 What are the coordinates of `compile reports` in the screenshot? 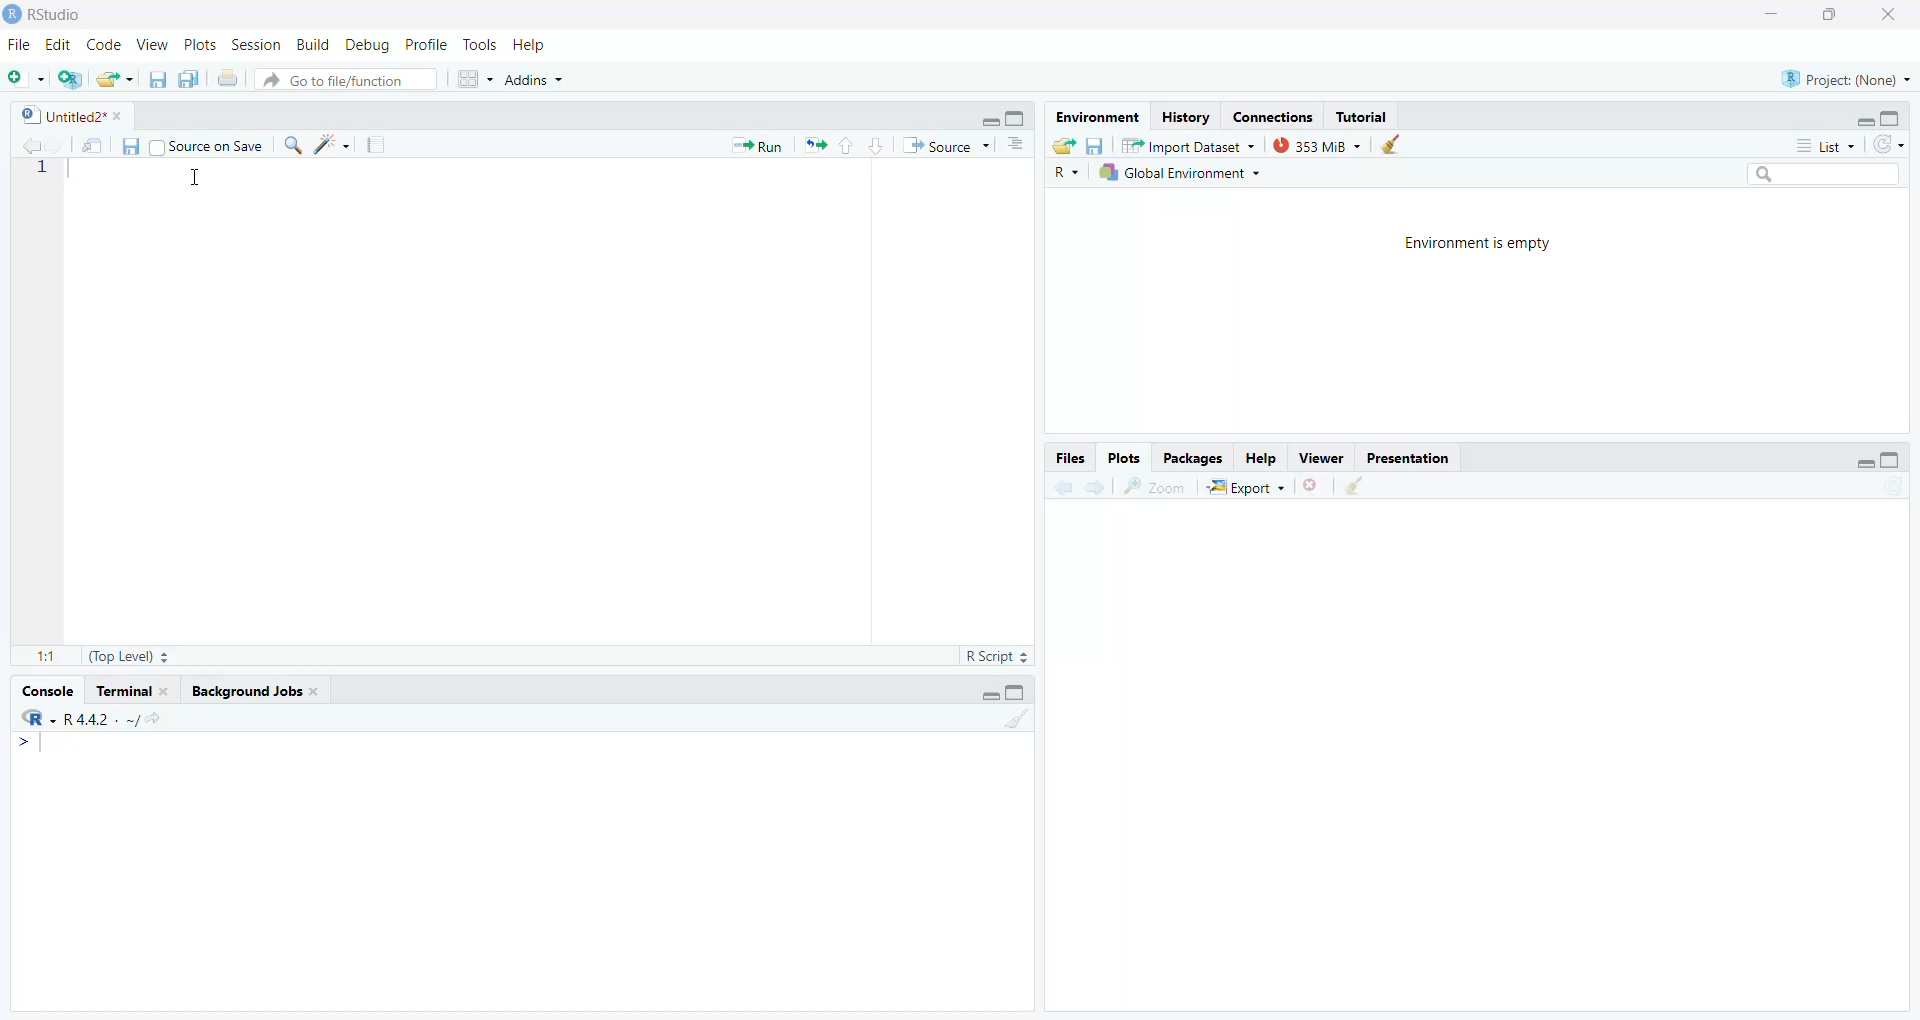 It's located at (376, 144).